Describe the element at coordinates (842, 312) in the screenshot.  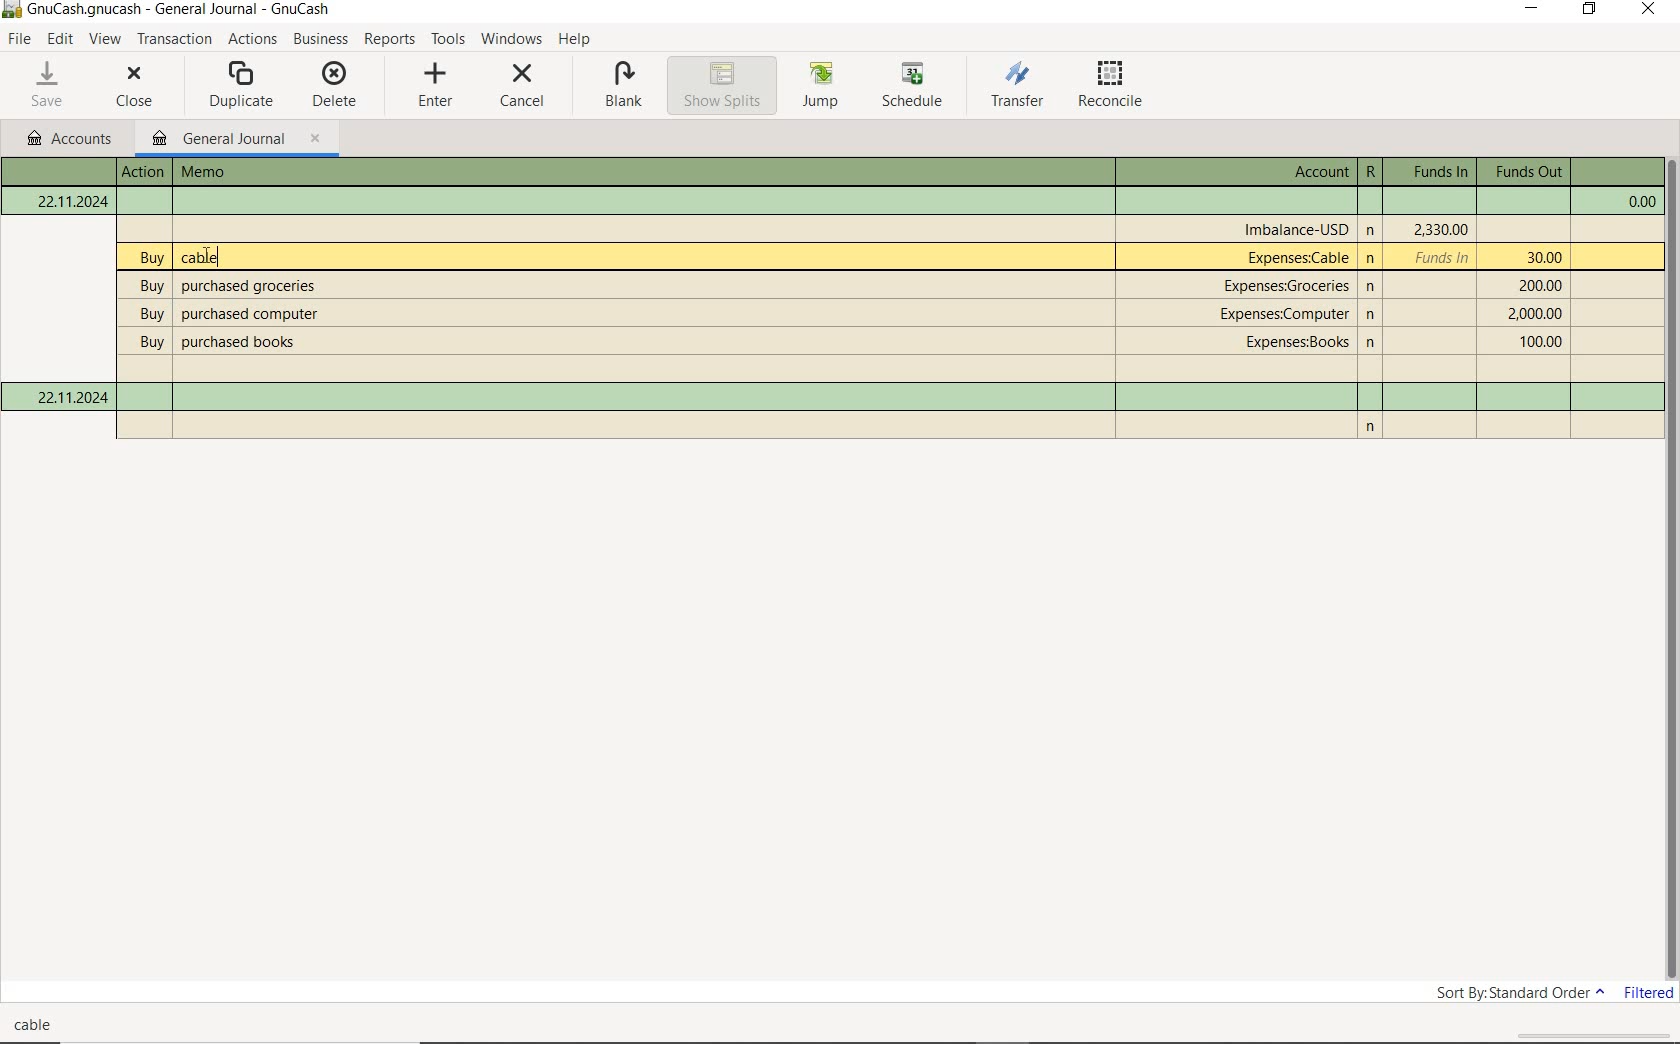
I see `Text` at that location.